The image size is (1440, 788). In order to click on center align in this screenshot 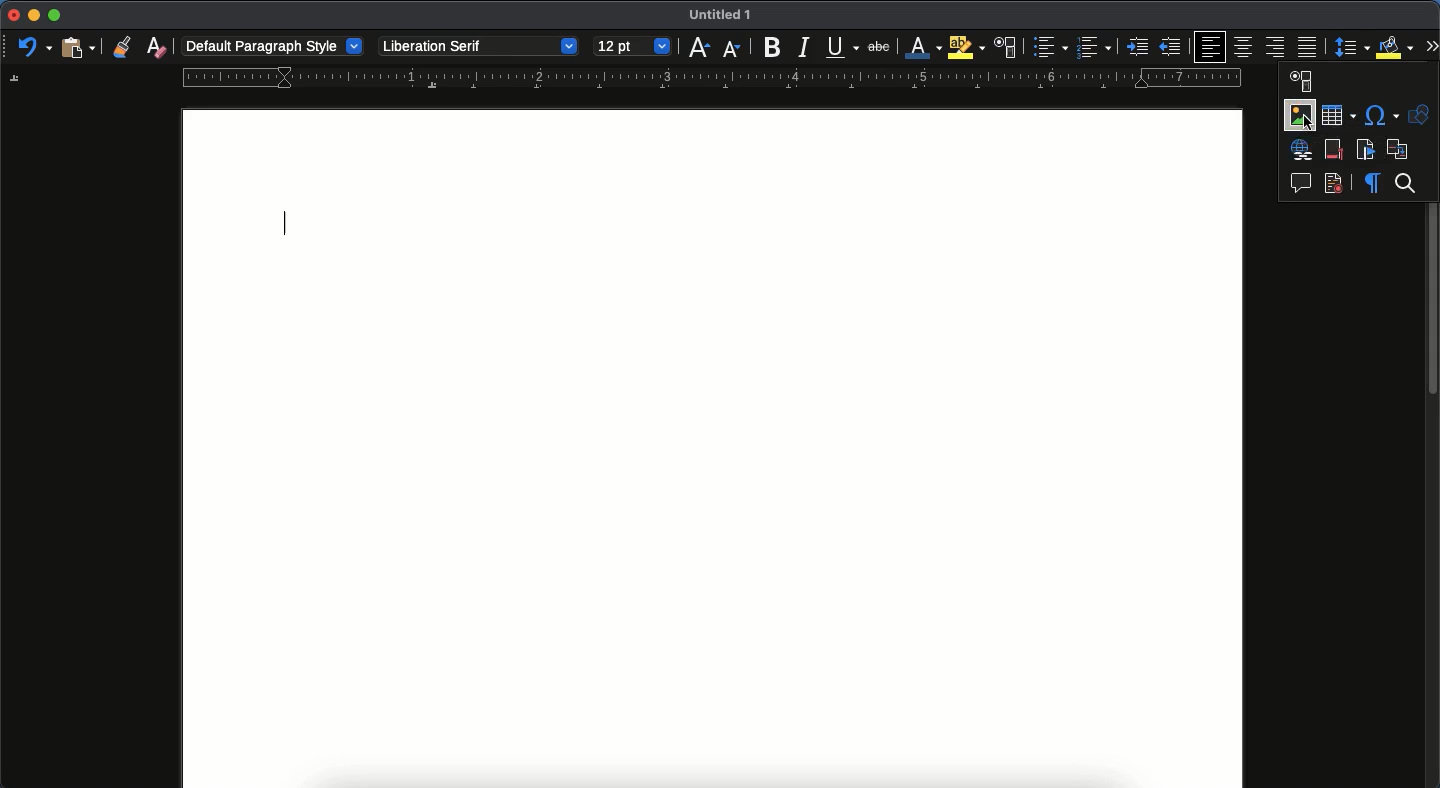, I will do `click(1244, 44)`.